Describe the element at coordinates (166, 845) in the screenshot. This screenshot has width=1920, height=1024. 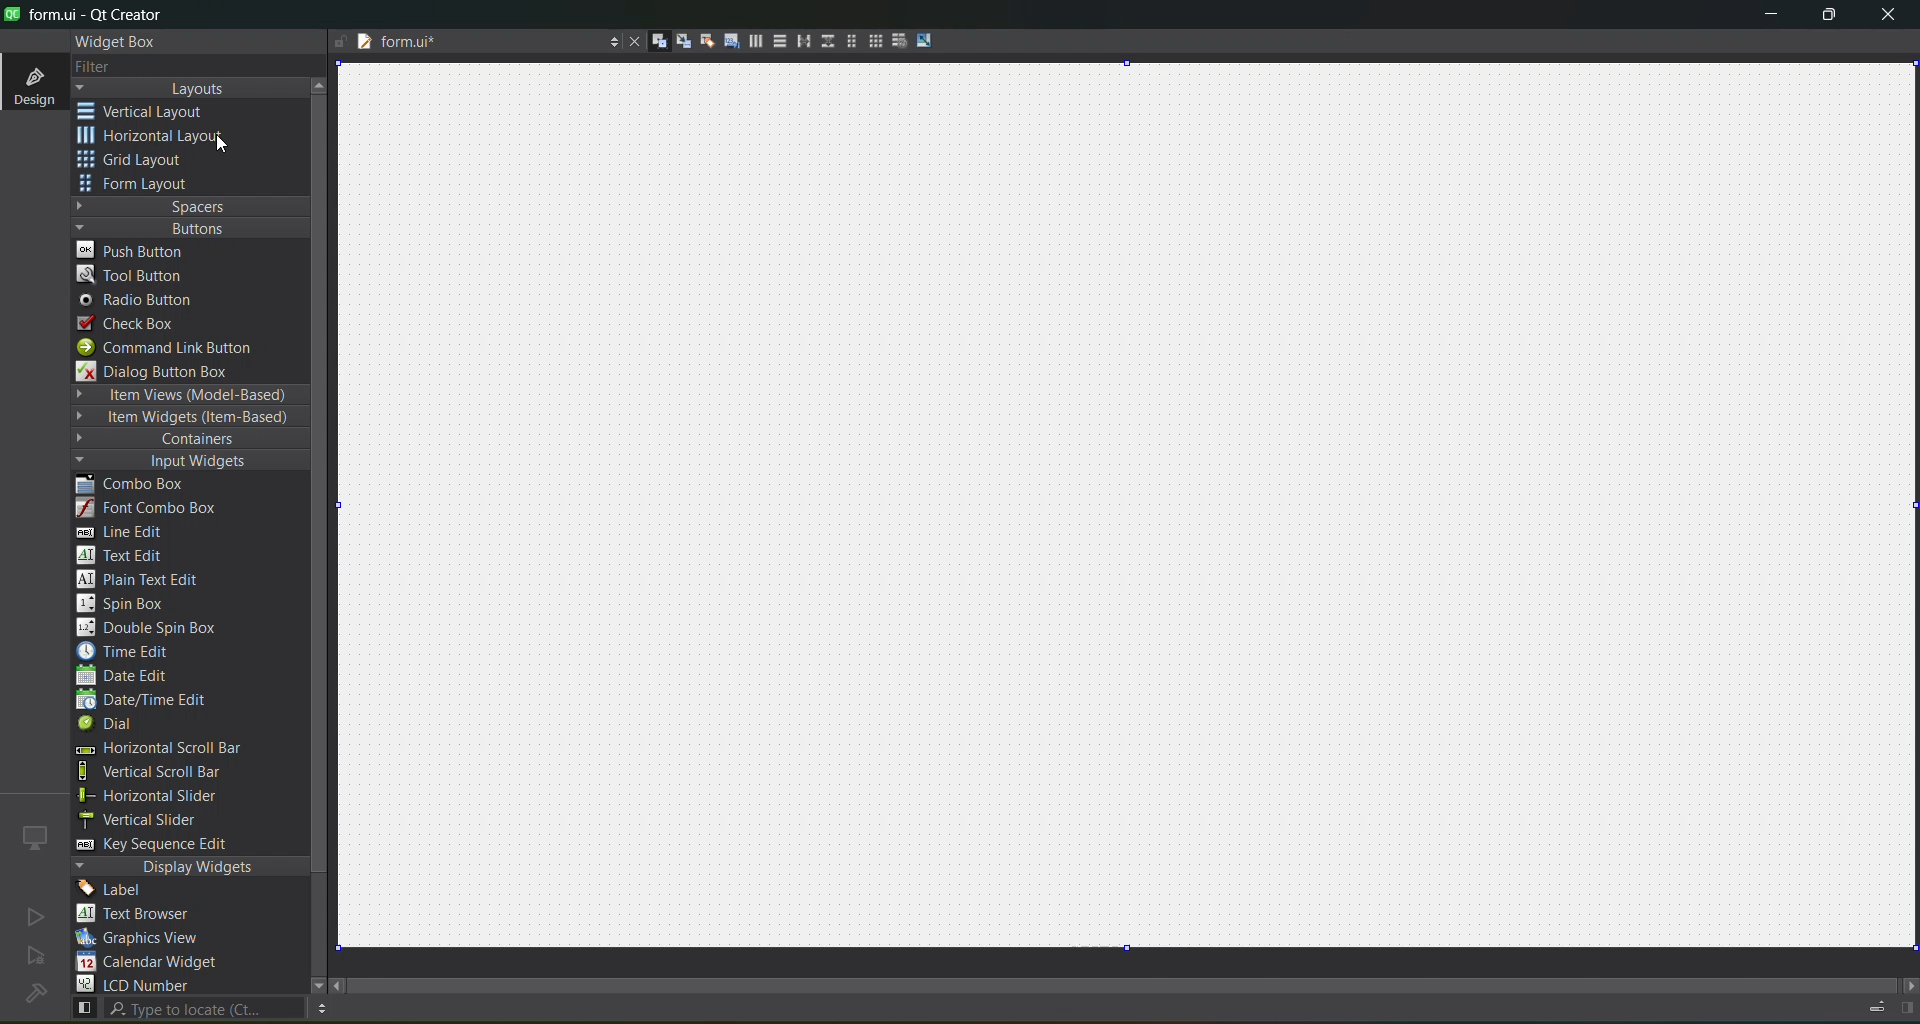
I see `key sequence edit` at that location.